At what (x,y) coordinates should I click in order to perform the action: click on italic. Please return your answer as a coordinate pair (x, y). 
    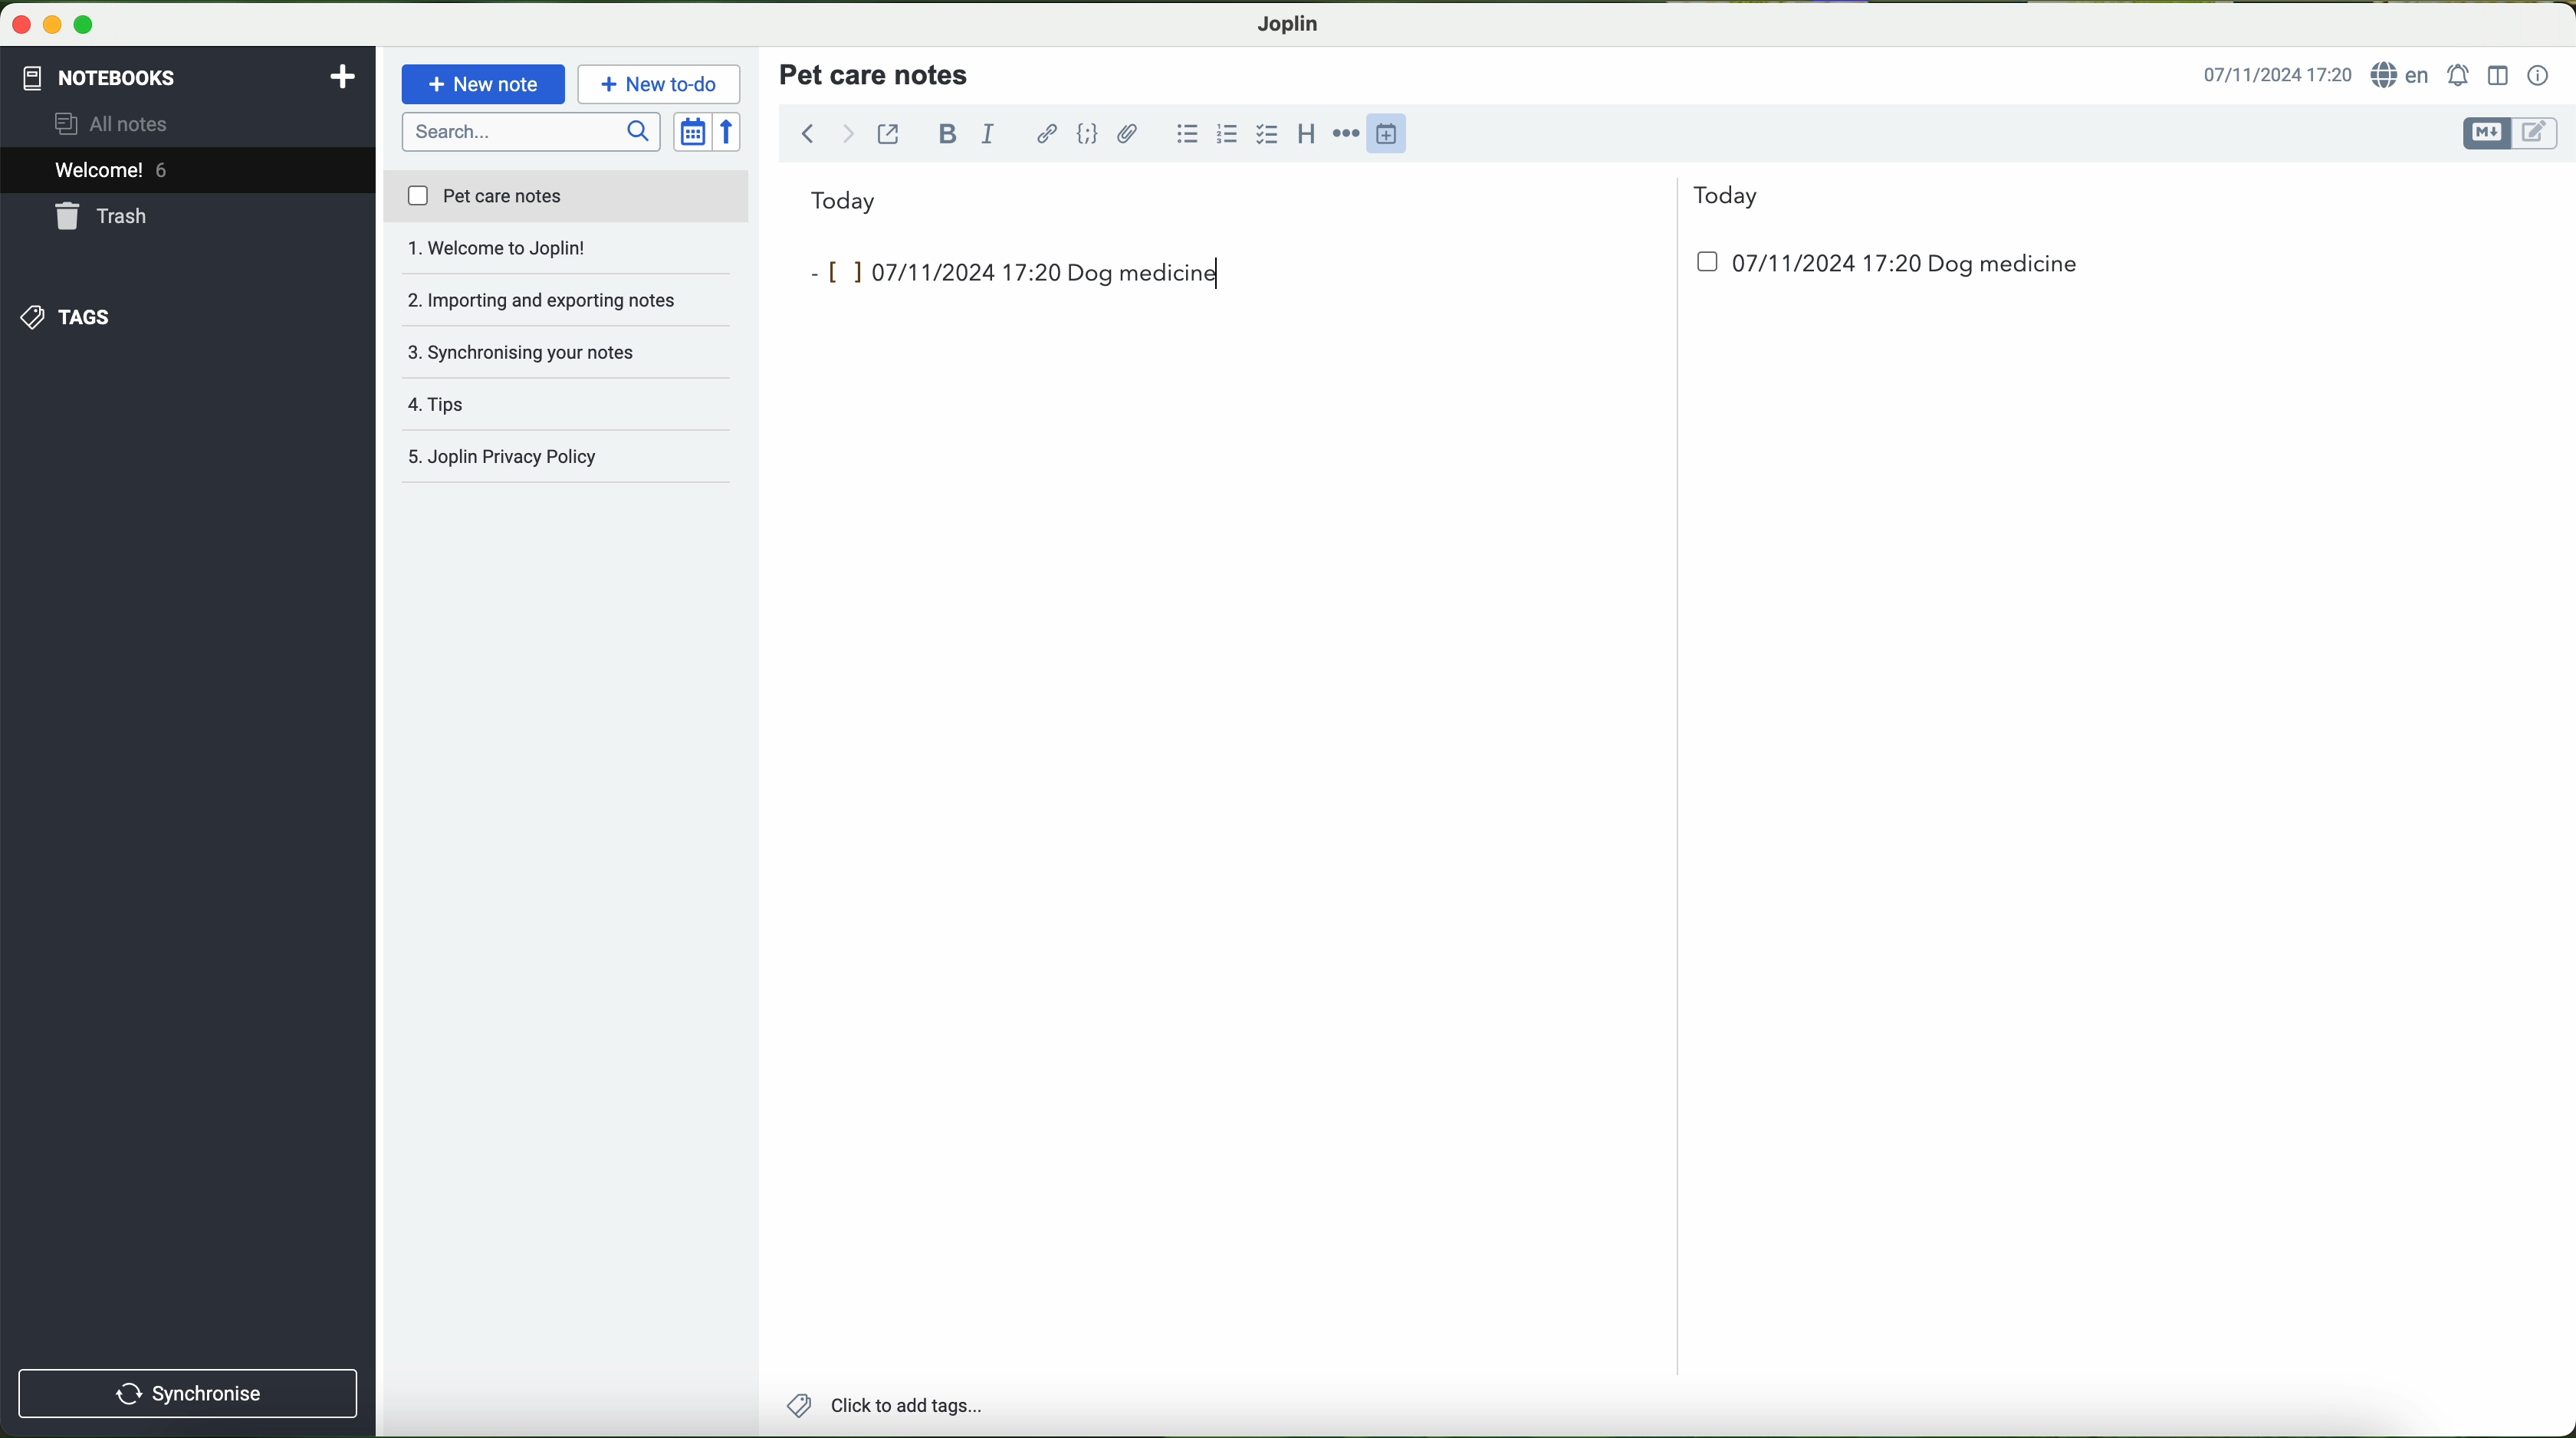
    Looking at the image, I should click on (985, 135).